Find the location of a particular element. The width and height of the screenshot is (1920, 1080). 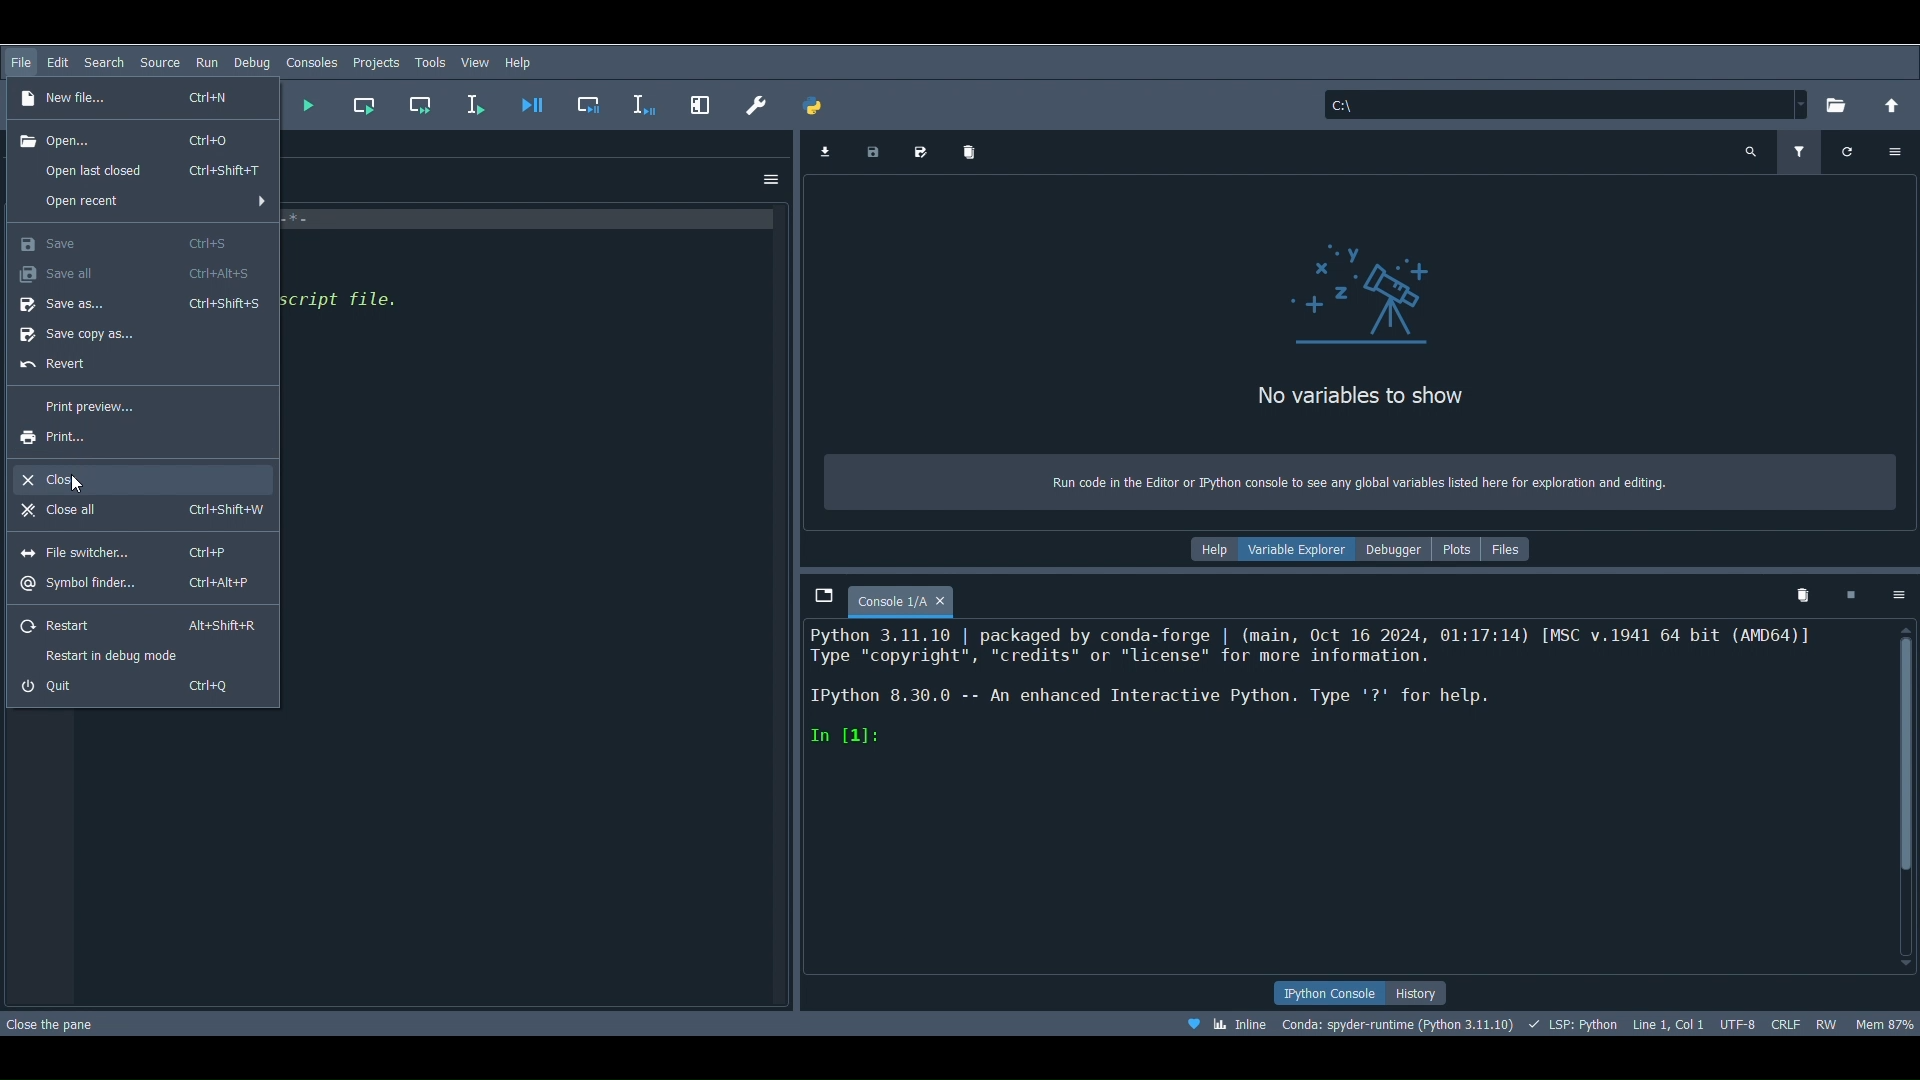

Filter variables is located at coordinates (1801, 147).